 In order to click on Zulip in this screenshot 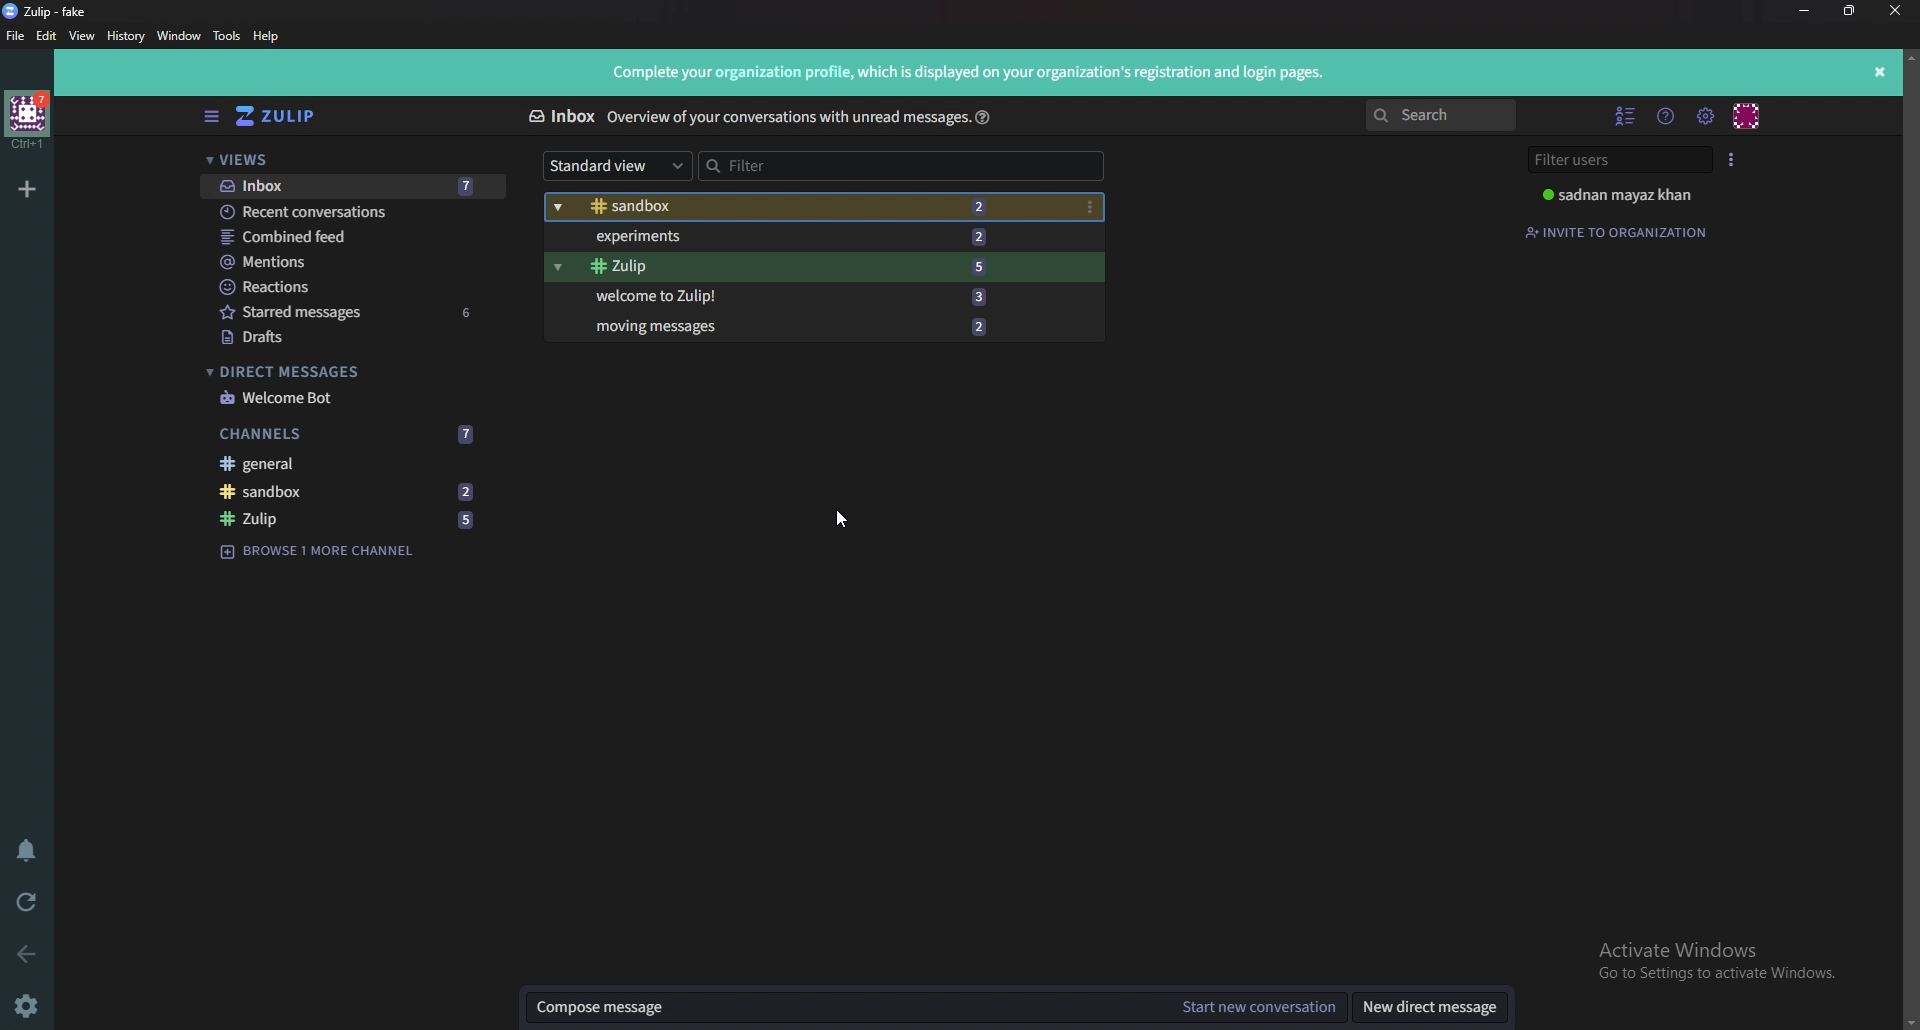, I will do `click(350, 518)`.